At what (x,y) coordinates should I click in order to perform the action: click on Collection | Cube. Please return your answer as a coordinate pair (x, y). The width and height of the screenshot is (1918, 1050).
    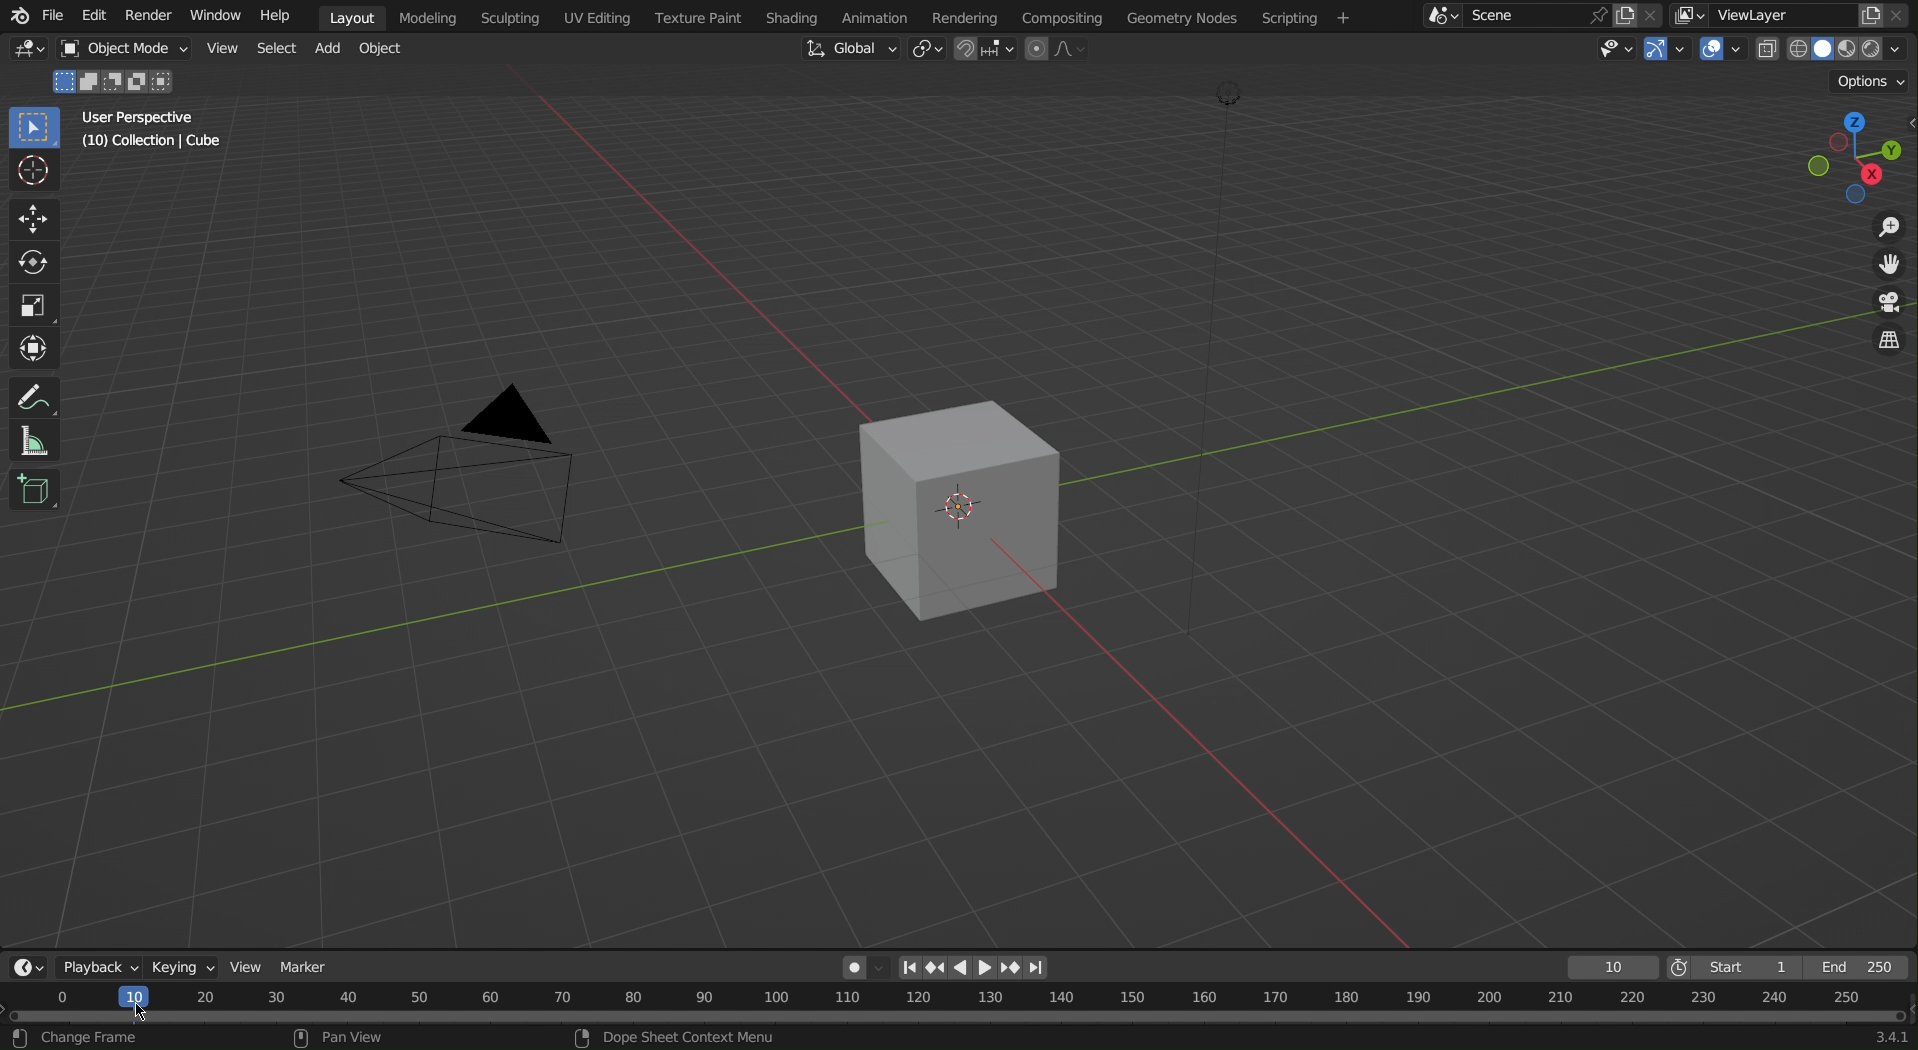
    Looking at the image, I should click on (150, 141).